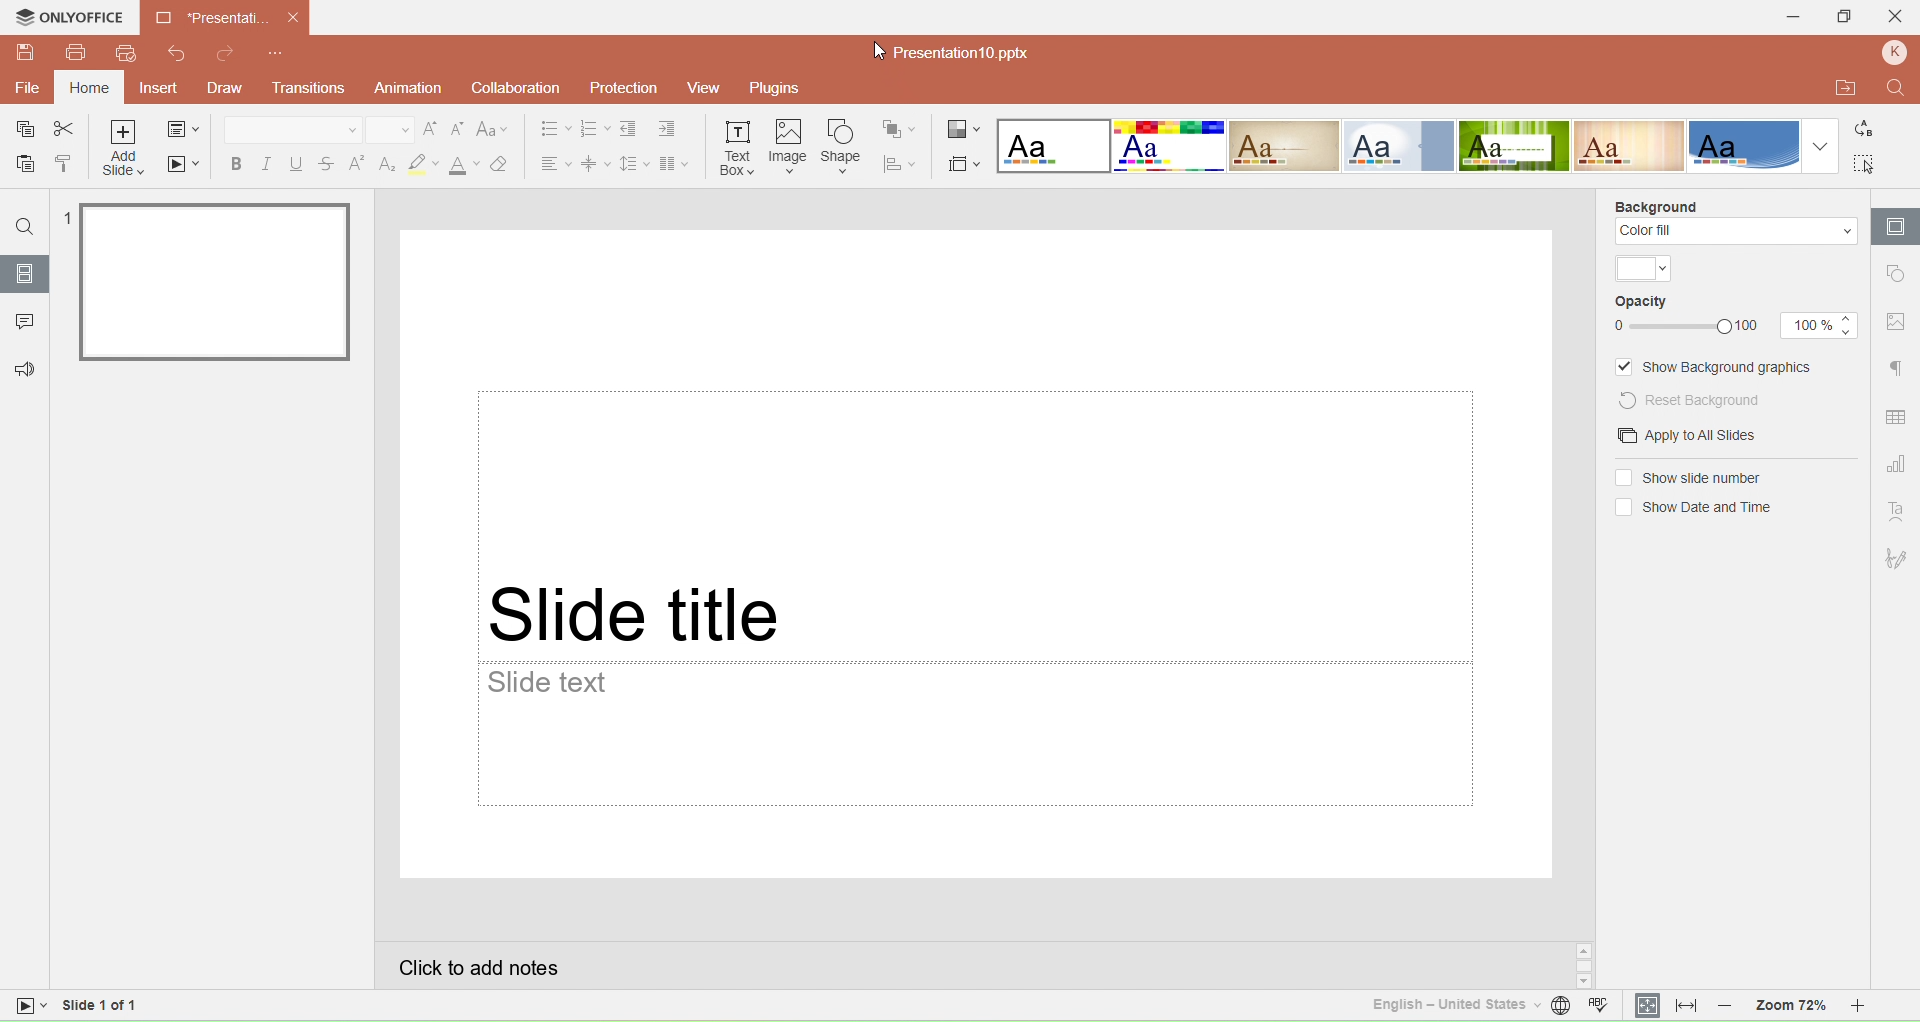  Describe the element at coordinates (386, 129) in the screenshot. I see `Font size` at that location.